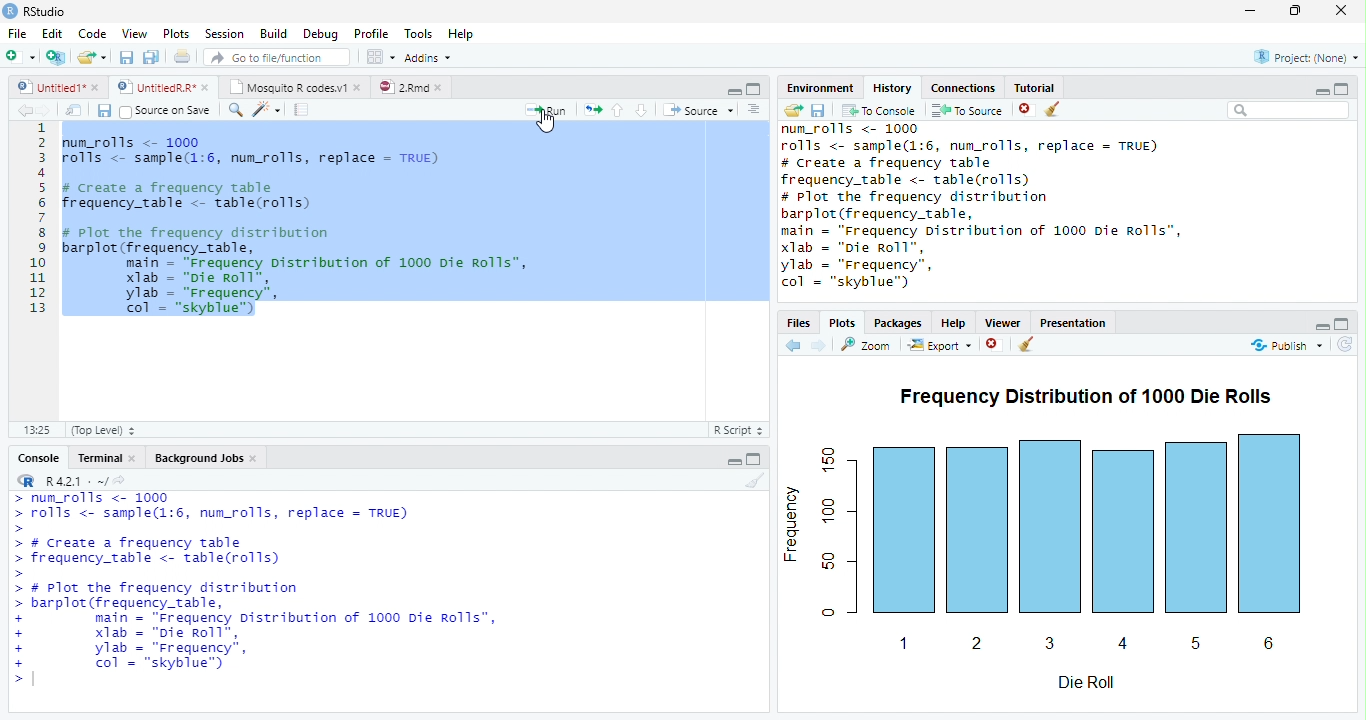 The height and width of the screenshot is (720, 1366). Describe the element at coordinates (1026, 344) in the screenshot. I see `Clear` at that location.